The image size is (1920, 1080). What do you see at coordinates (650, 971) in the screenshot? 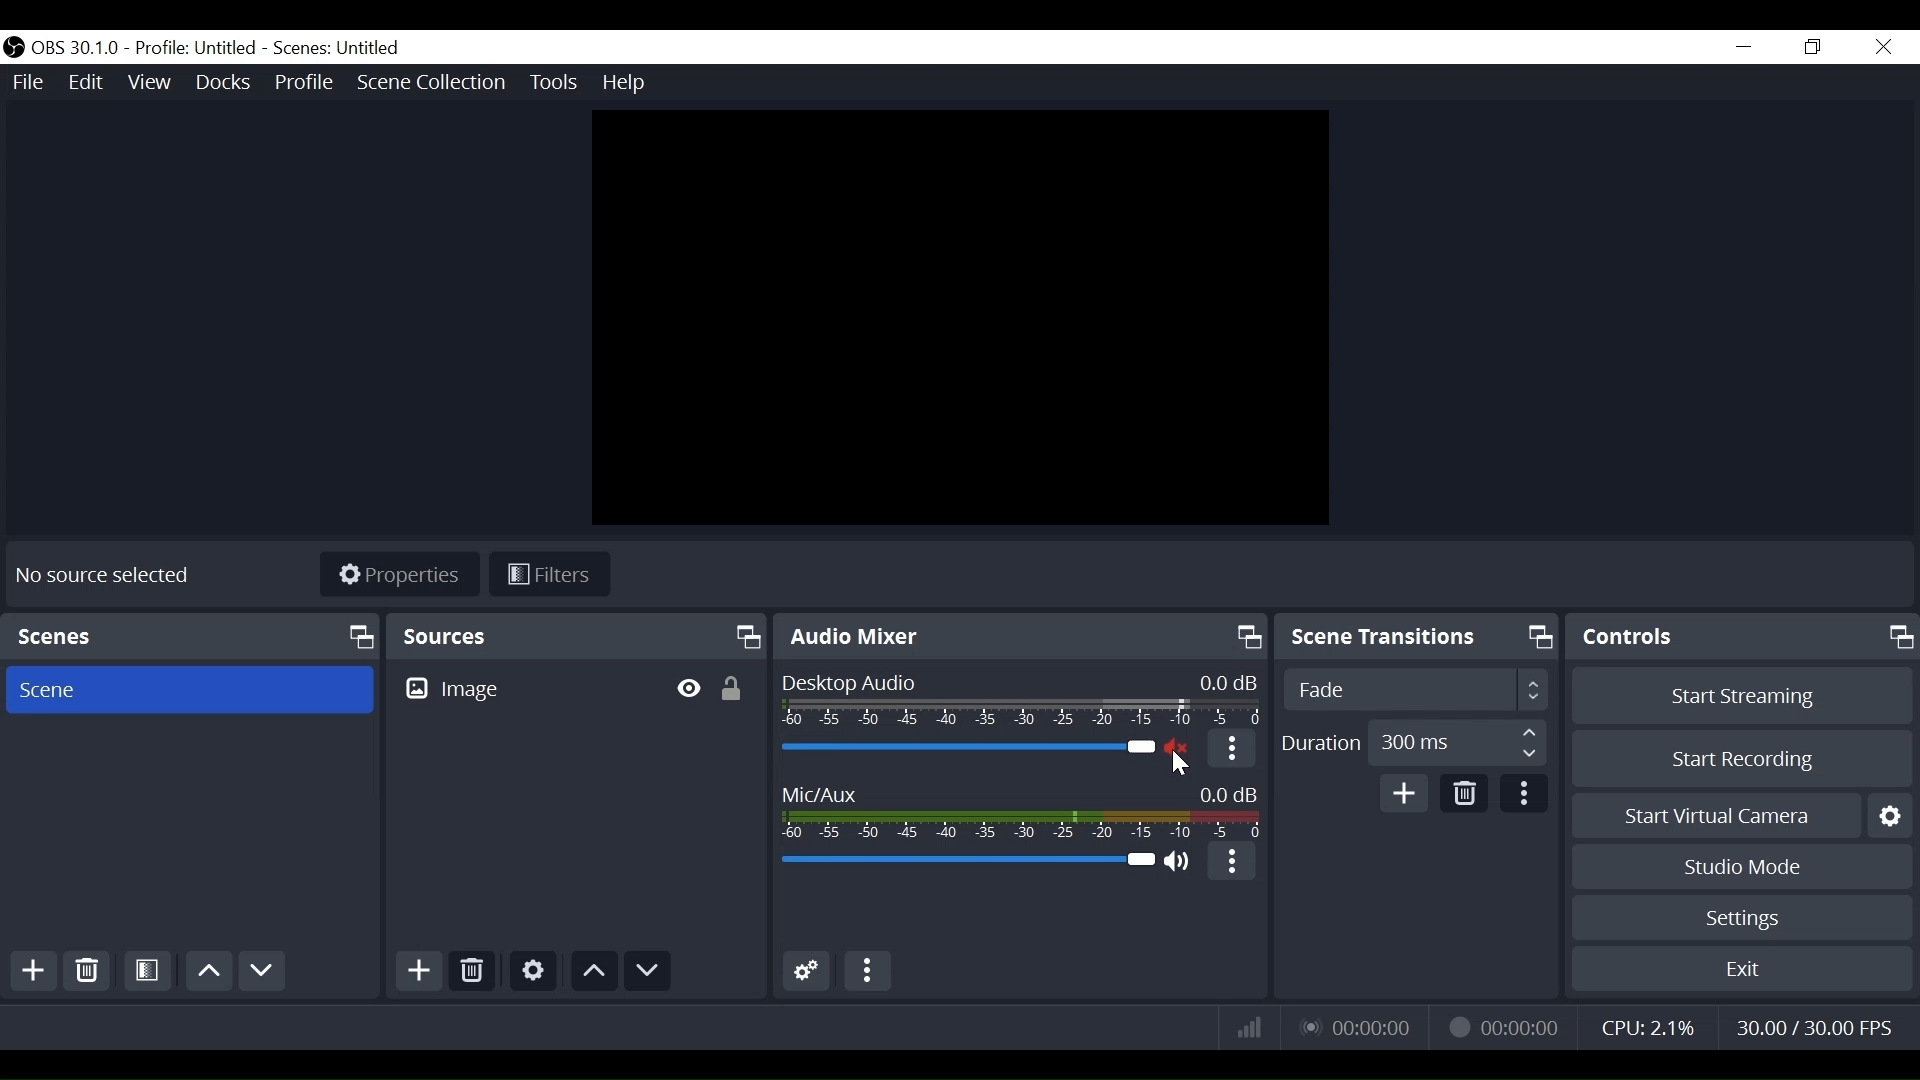
I see `Move down` at bounding box center [650, 971].